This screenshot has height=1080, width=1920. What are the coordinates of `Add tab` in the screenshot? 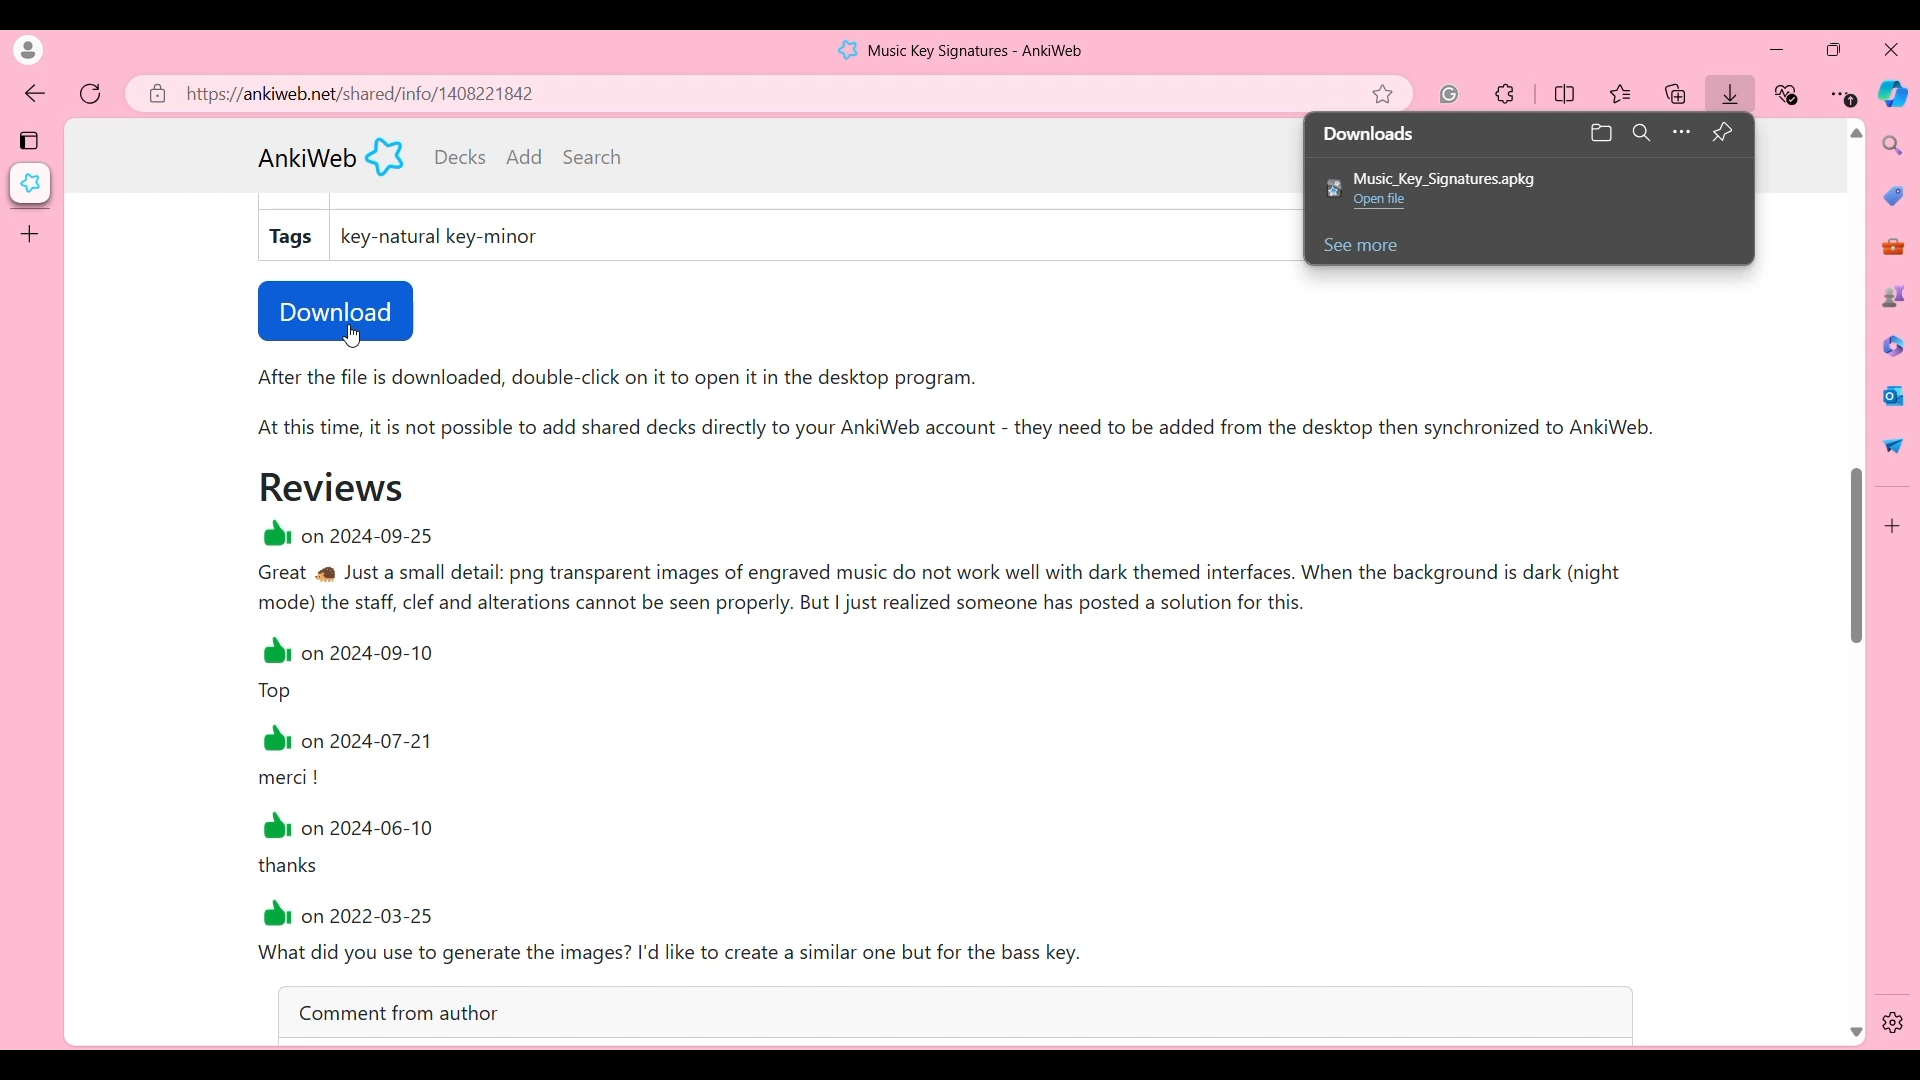 It's located at (29, 234).